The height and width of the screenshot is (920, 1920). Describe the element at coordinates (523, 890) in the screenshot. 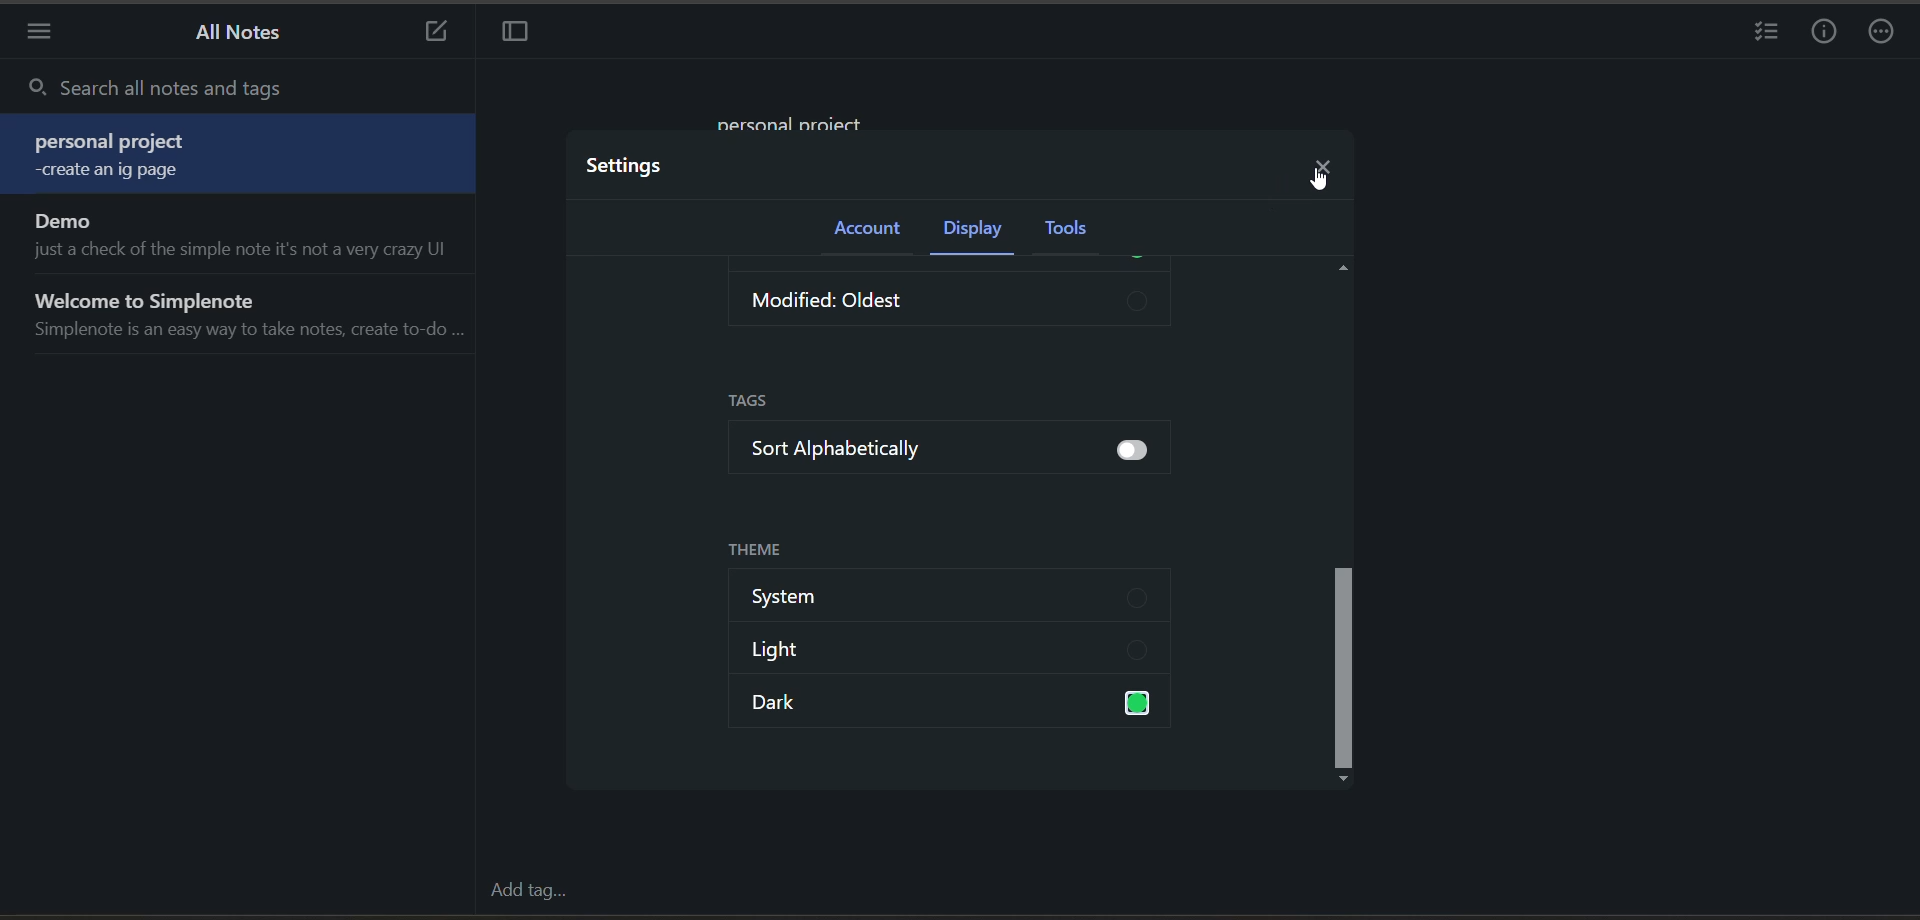

I see `add tag` at that location.